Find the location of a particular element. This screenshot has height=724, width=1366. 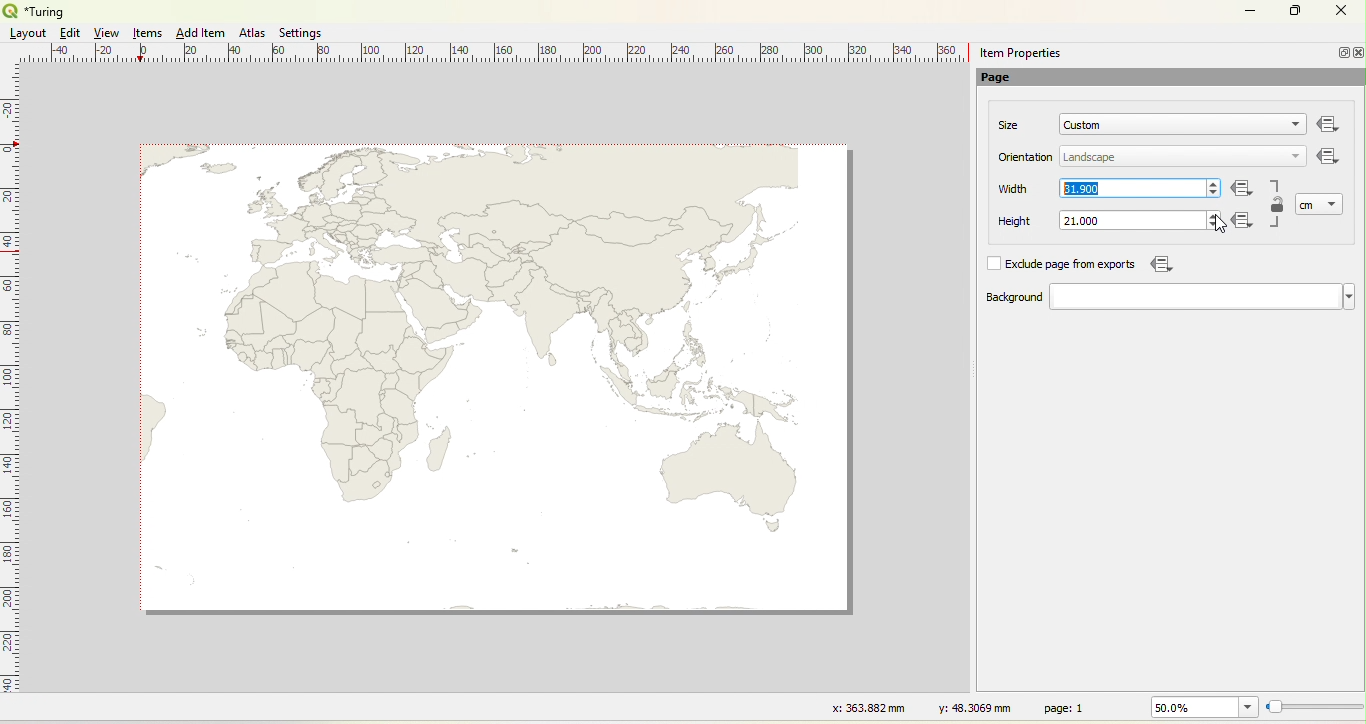

Icon is located at coordinates (1246, 222).